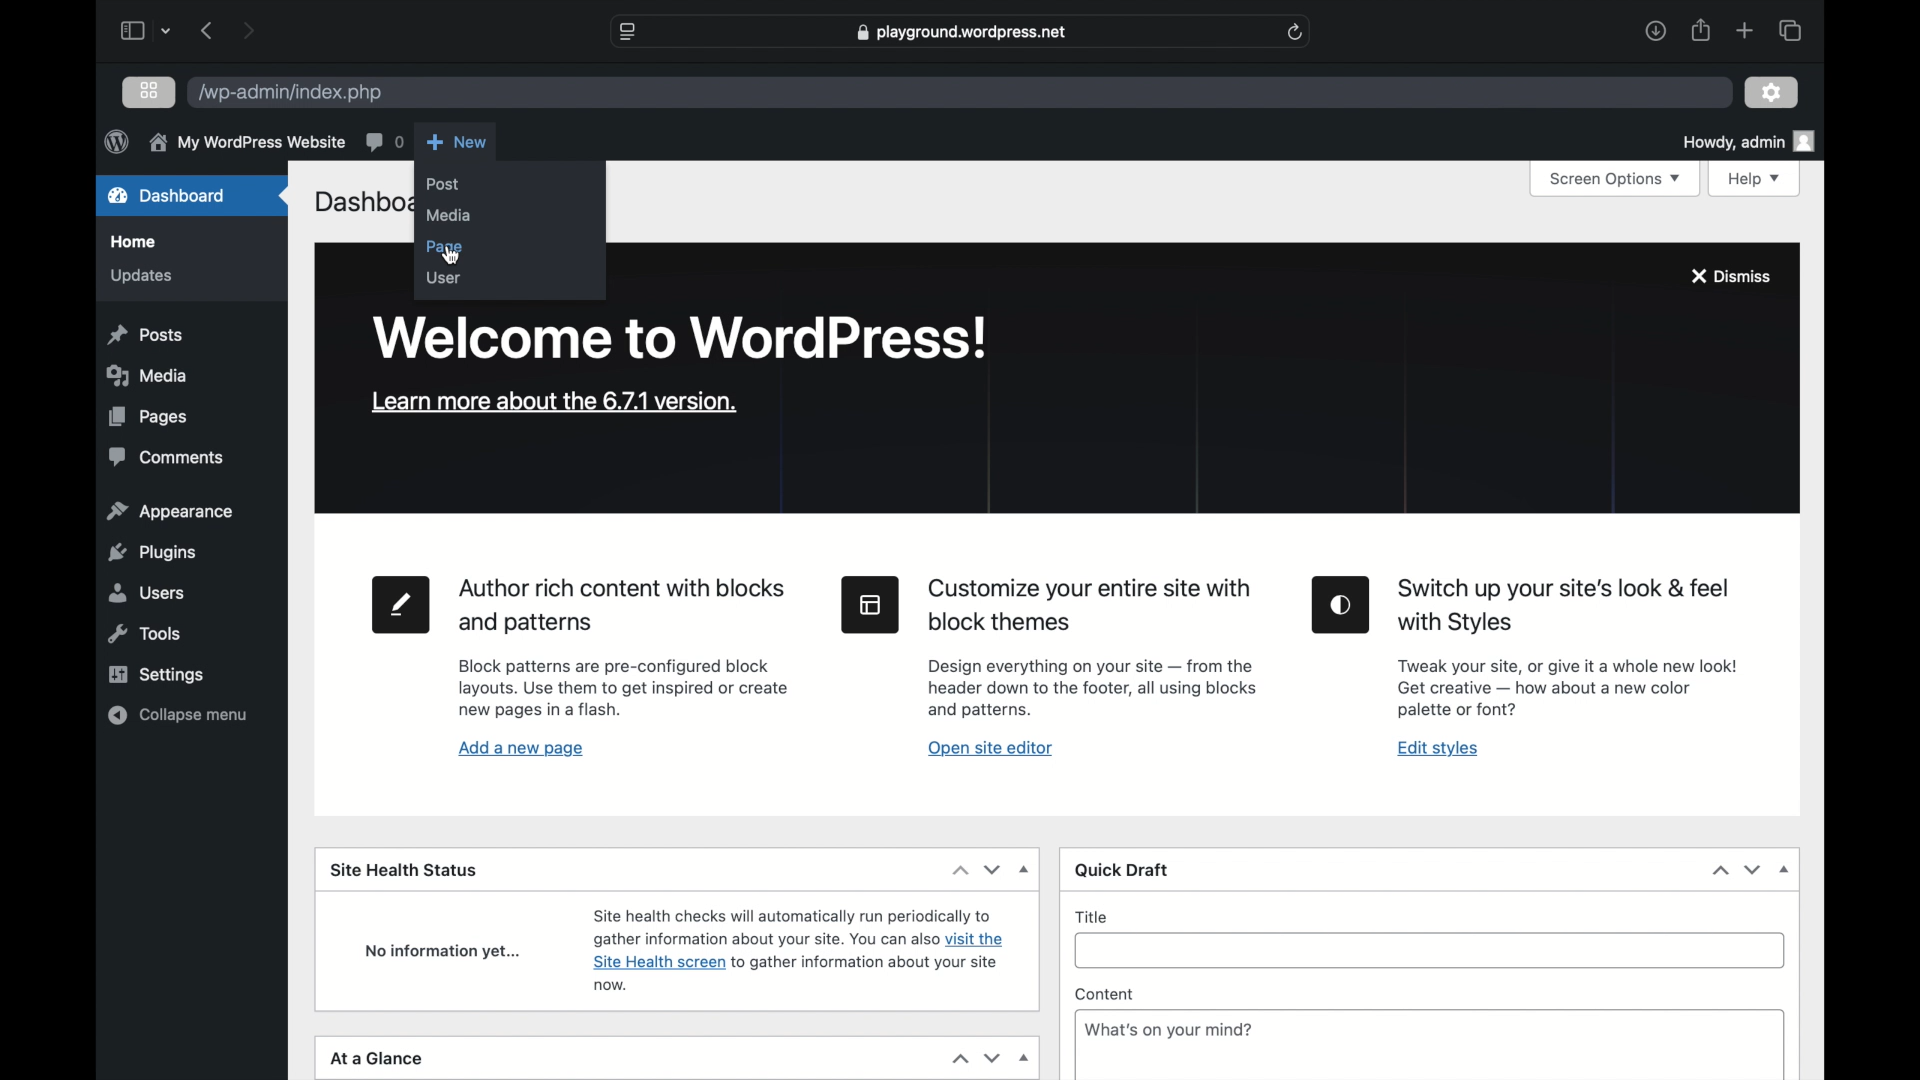 This screenshot has height=1080, width=1920. Describe the element at coordinates (443, 278) in the screenshot. I see `user` at that location.